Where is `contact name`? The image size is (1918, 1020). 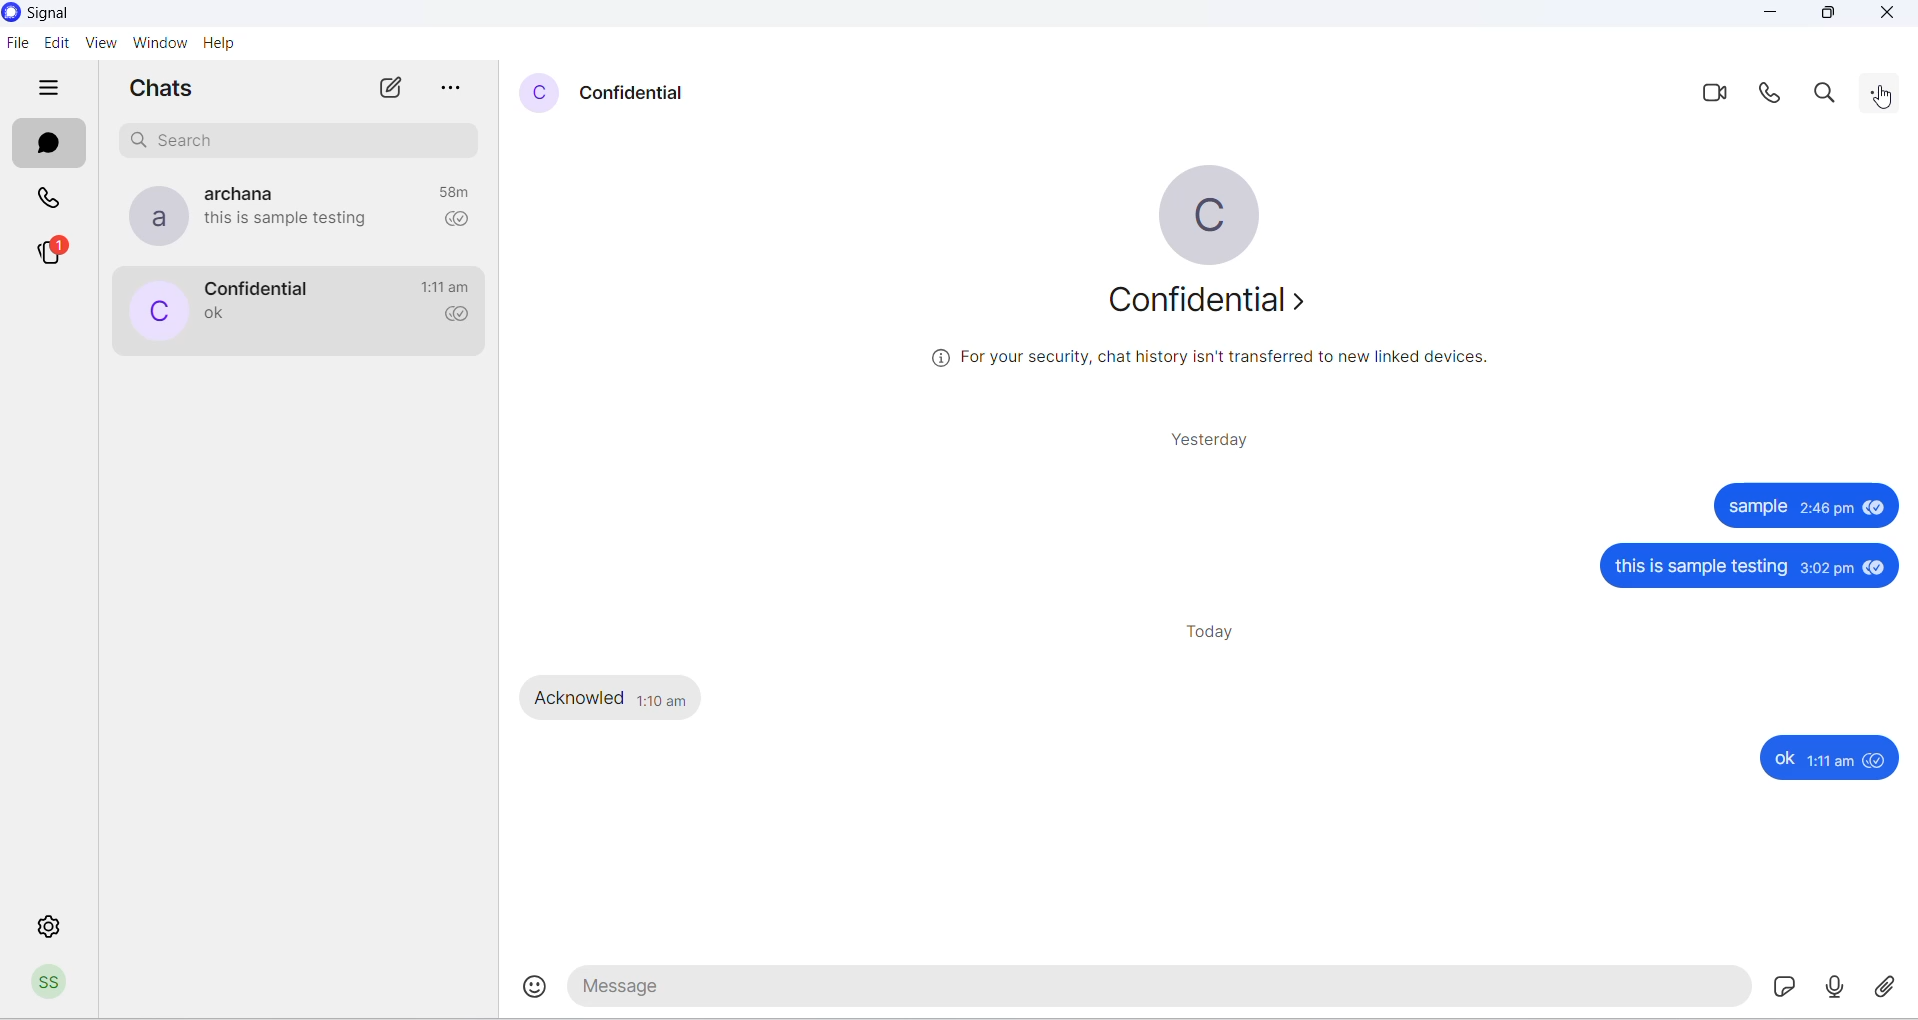
contact name is located at coordinates (237, 193).